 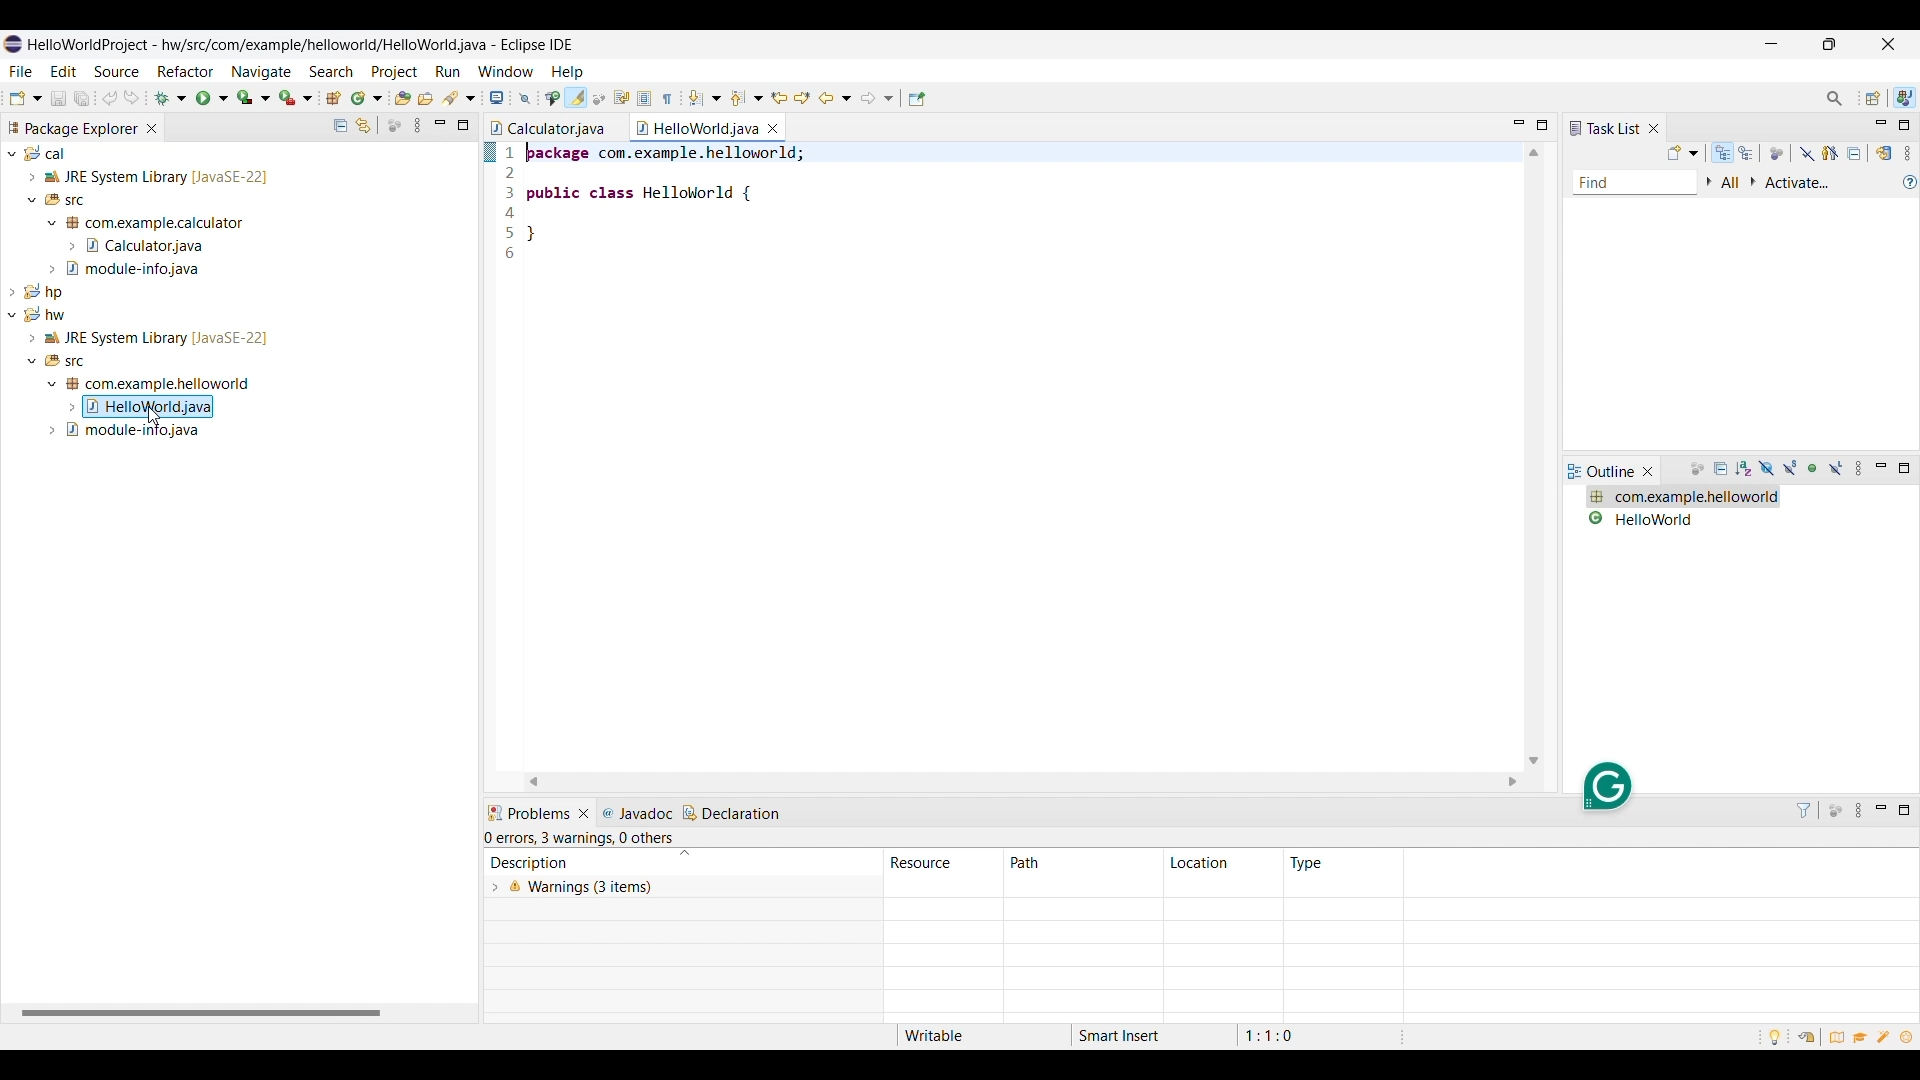 What do you see at coordinates (489, 152) in the screenshot?
I see `Indicates current set selected` at bounding box center [489, 152].